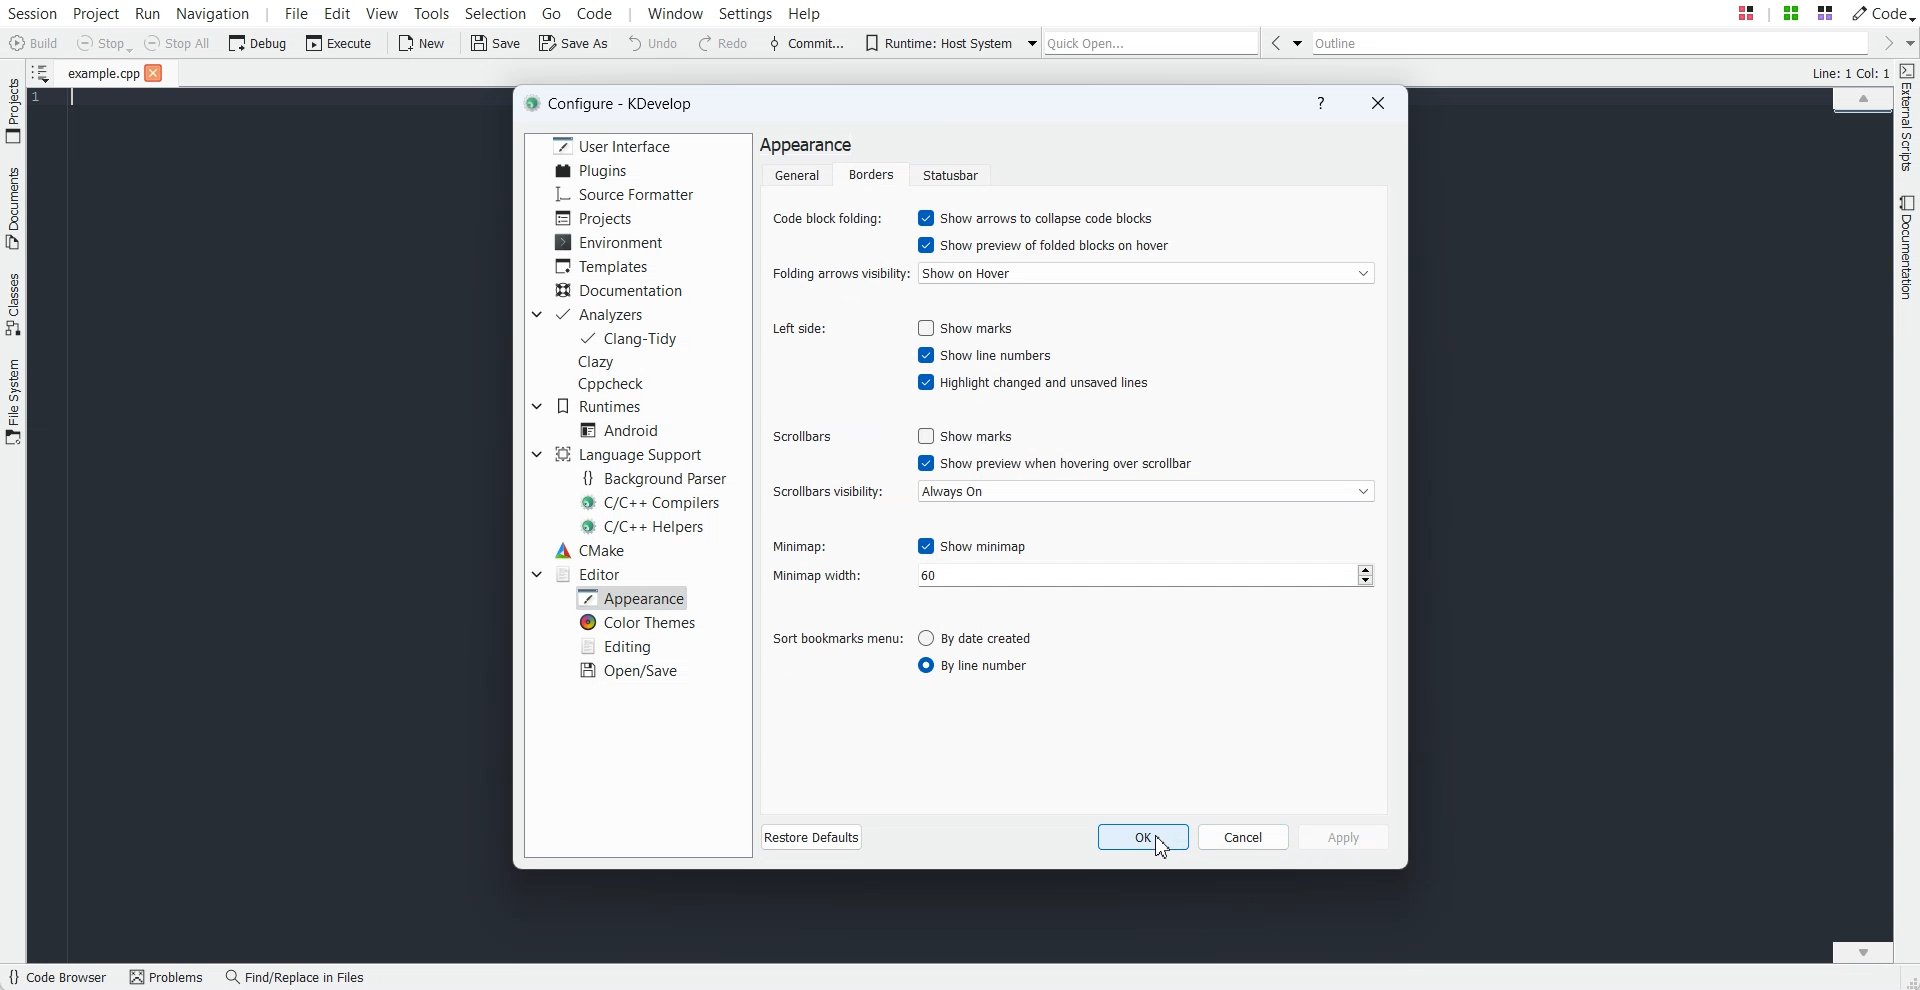  What do you see at coordinates (65, 99) in the screenshot?
I see `Text Cursor` at bounding box center [65, 99].